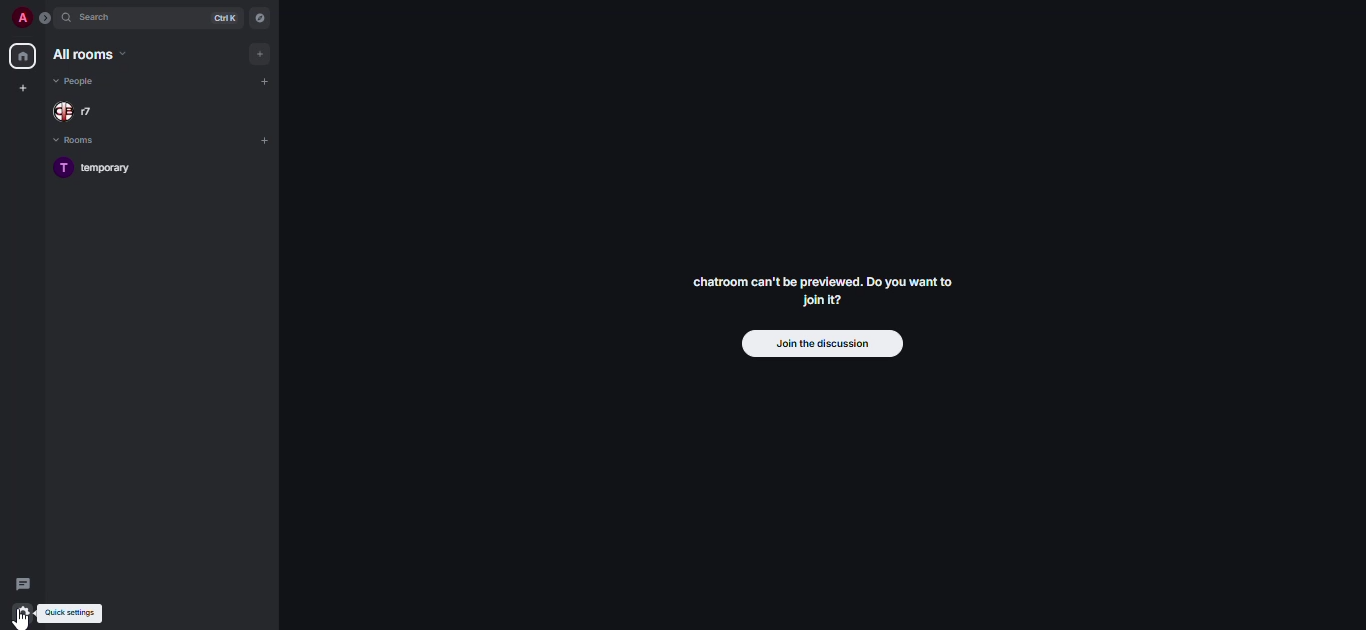  What do you see at coordinates (261, 18) in the screenshot?
I see `navigator` at bounding box center [261, 18].